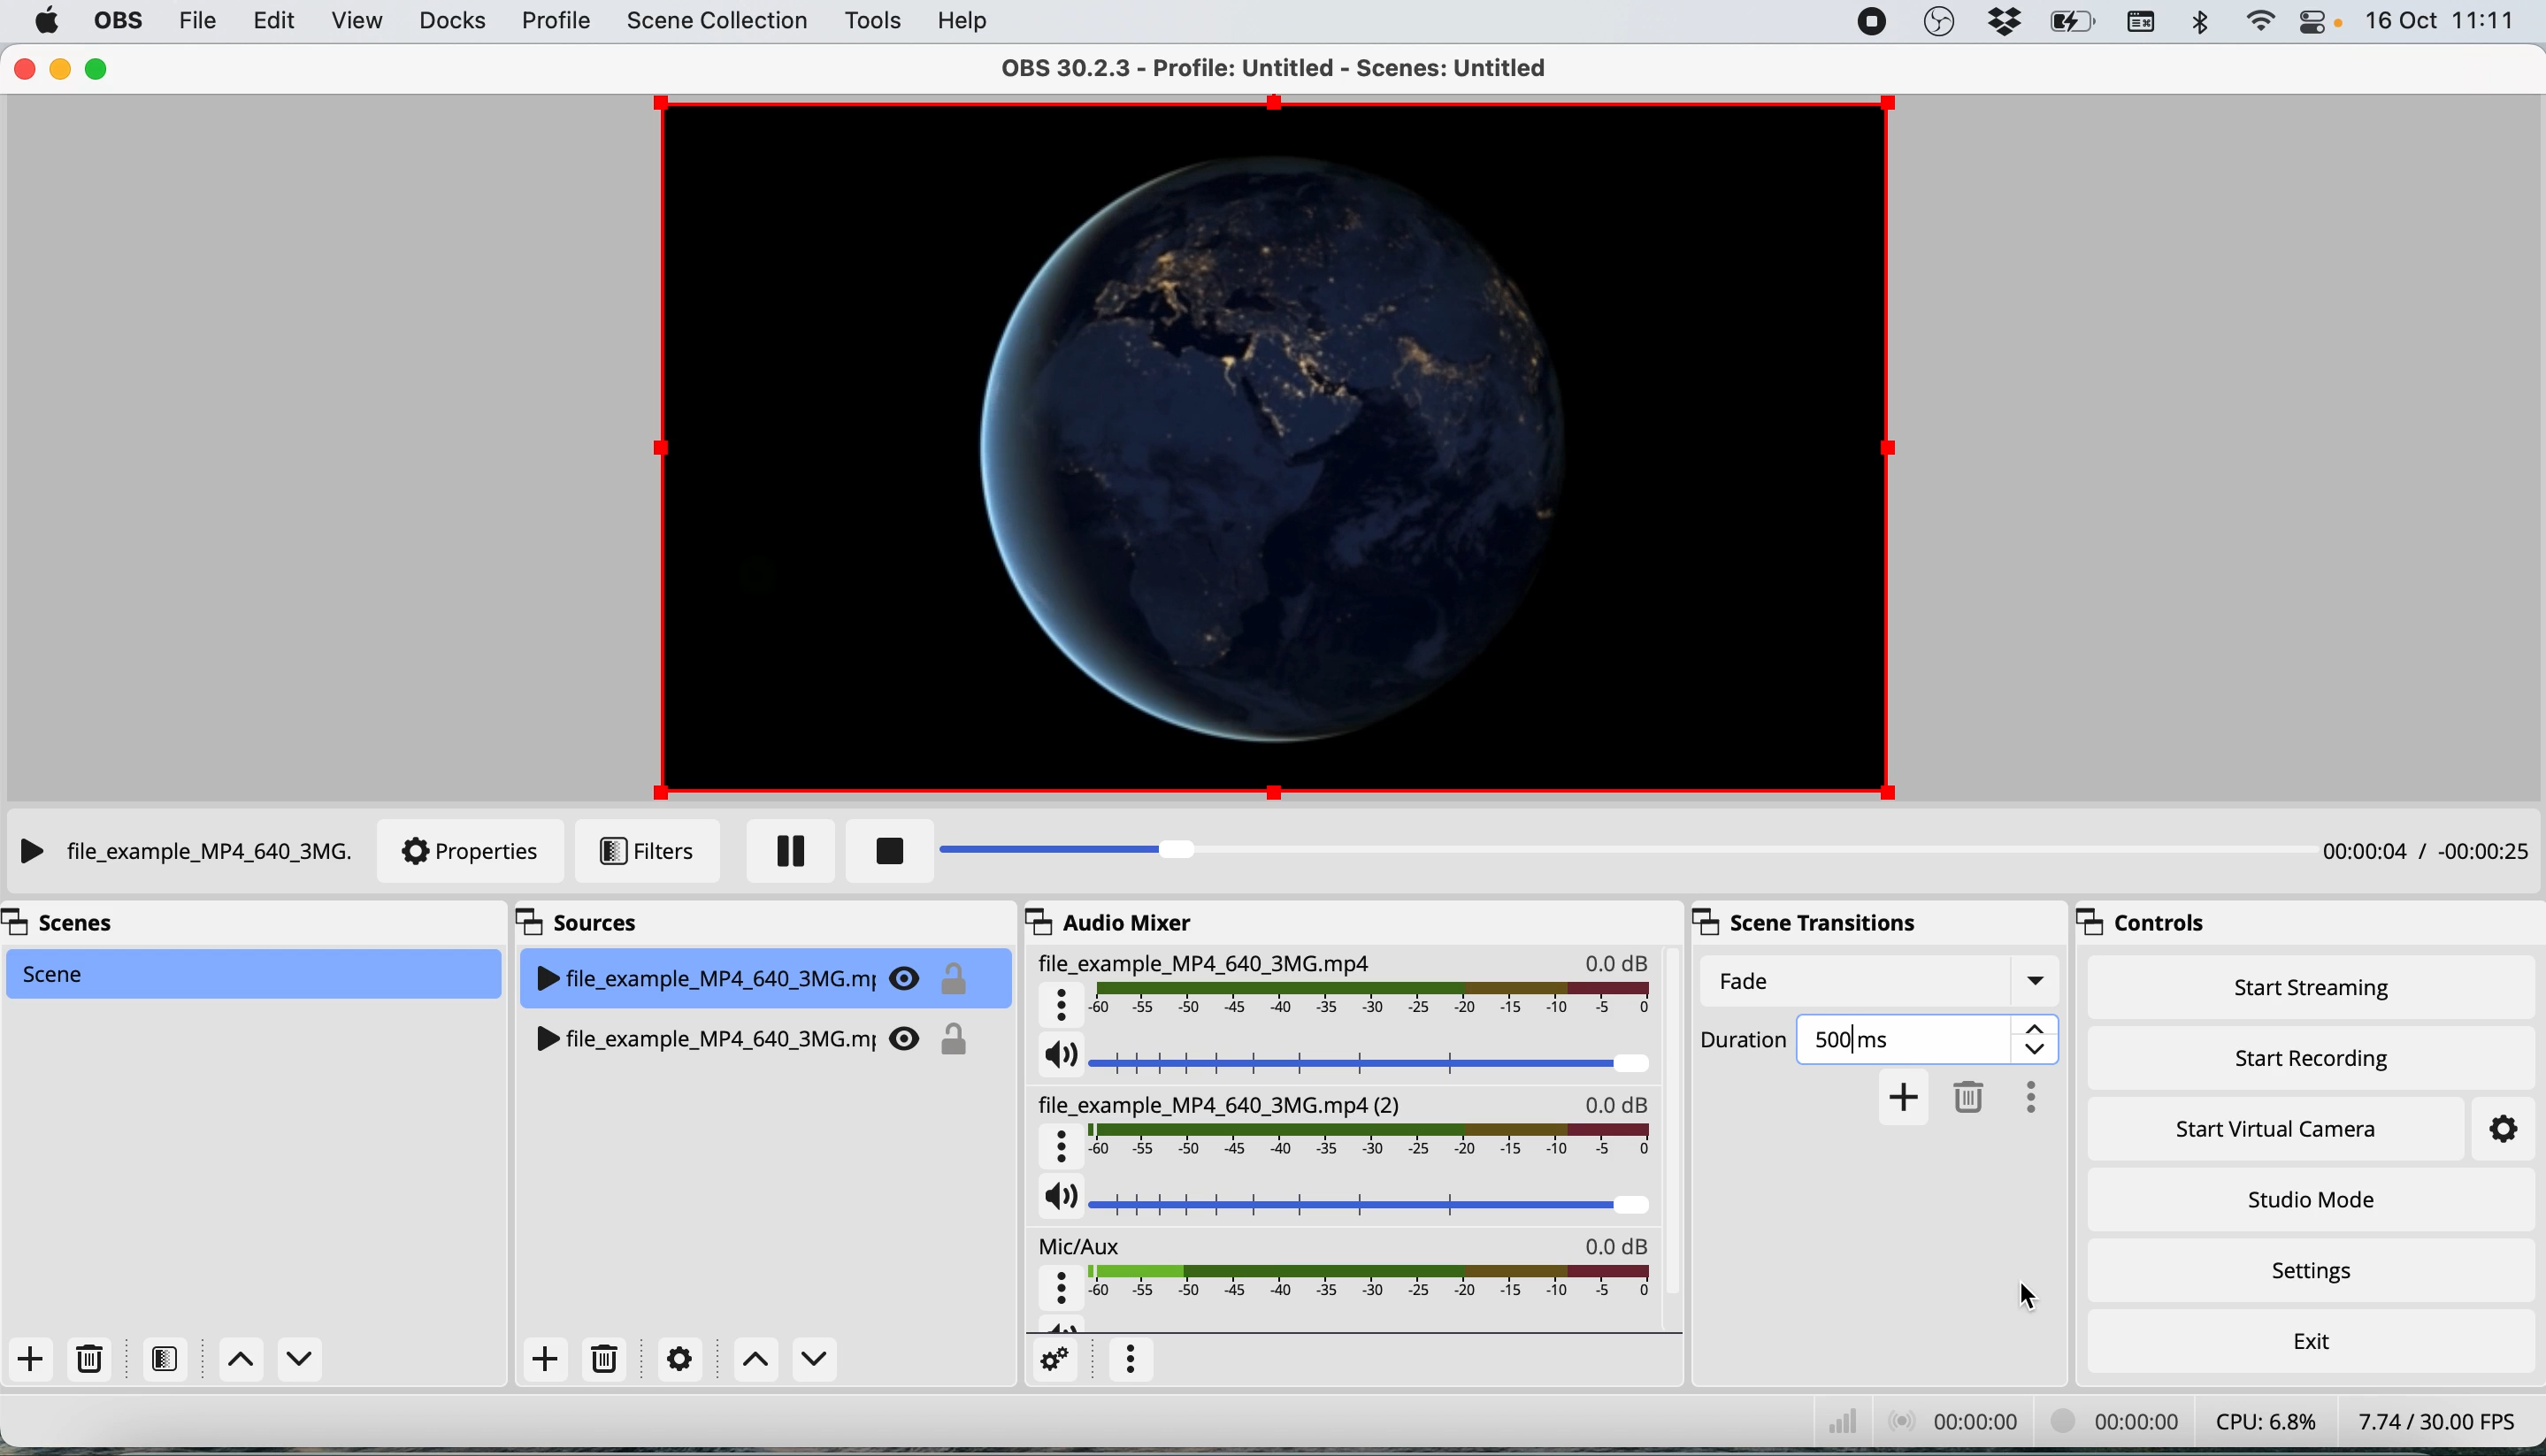 The height and width of the screenshot is (1456, 2546). What do you see at coordinates (761, 1033) in the screenshot?
I see `source` at bounding box center [761, 1033].